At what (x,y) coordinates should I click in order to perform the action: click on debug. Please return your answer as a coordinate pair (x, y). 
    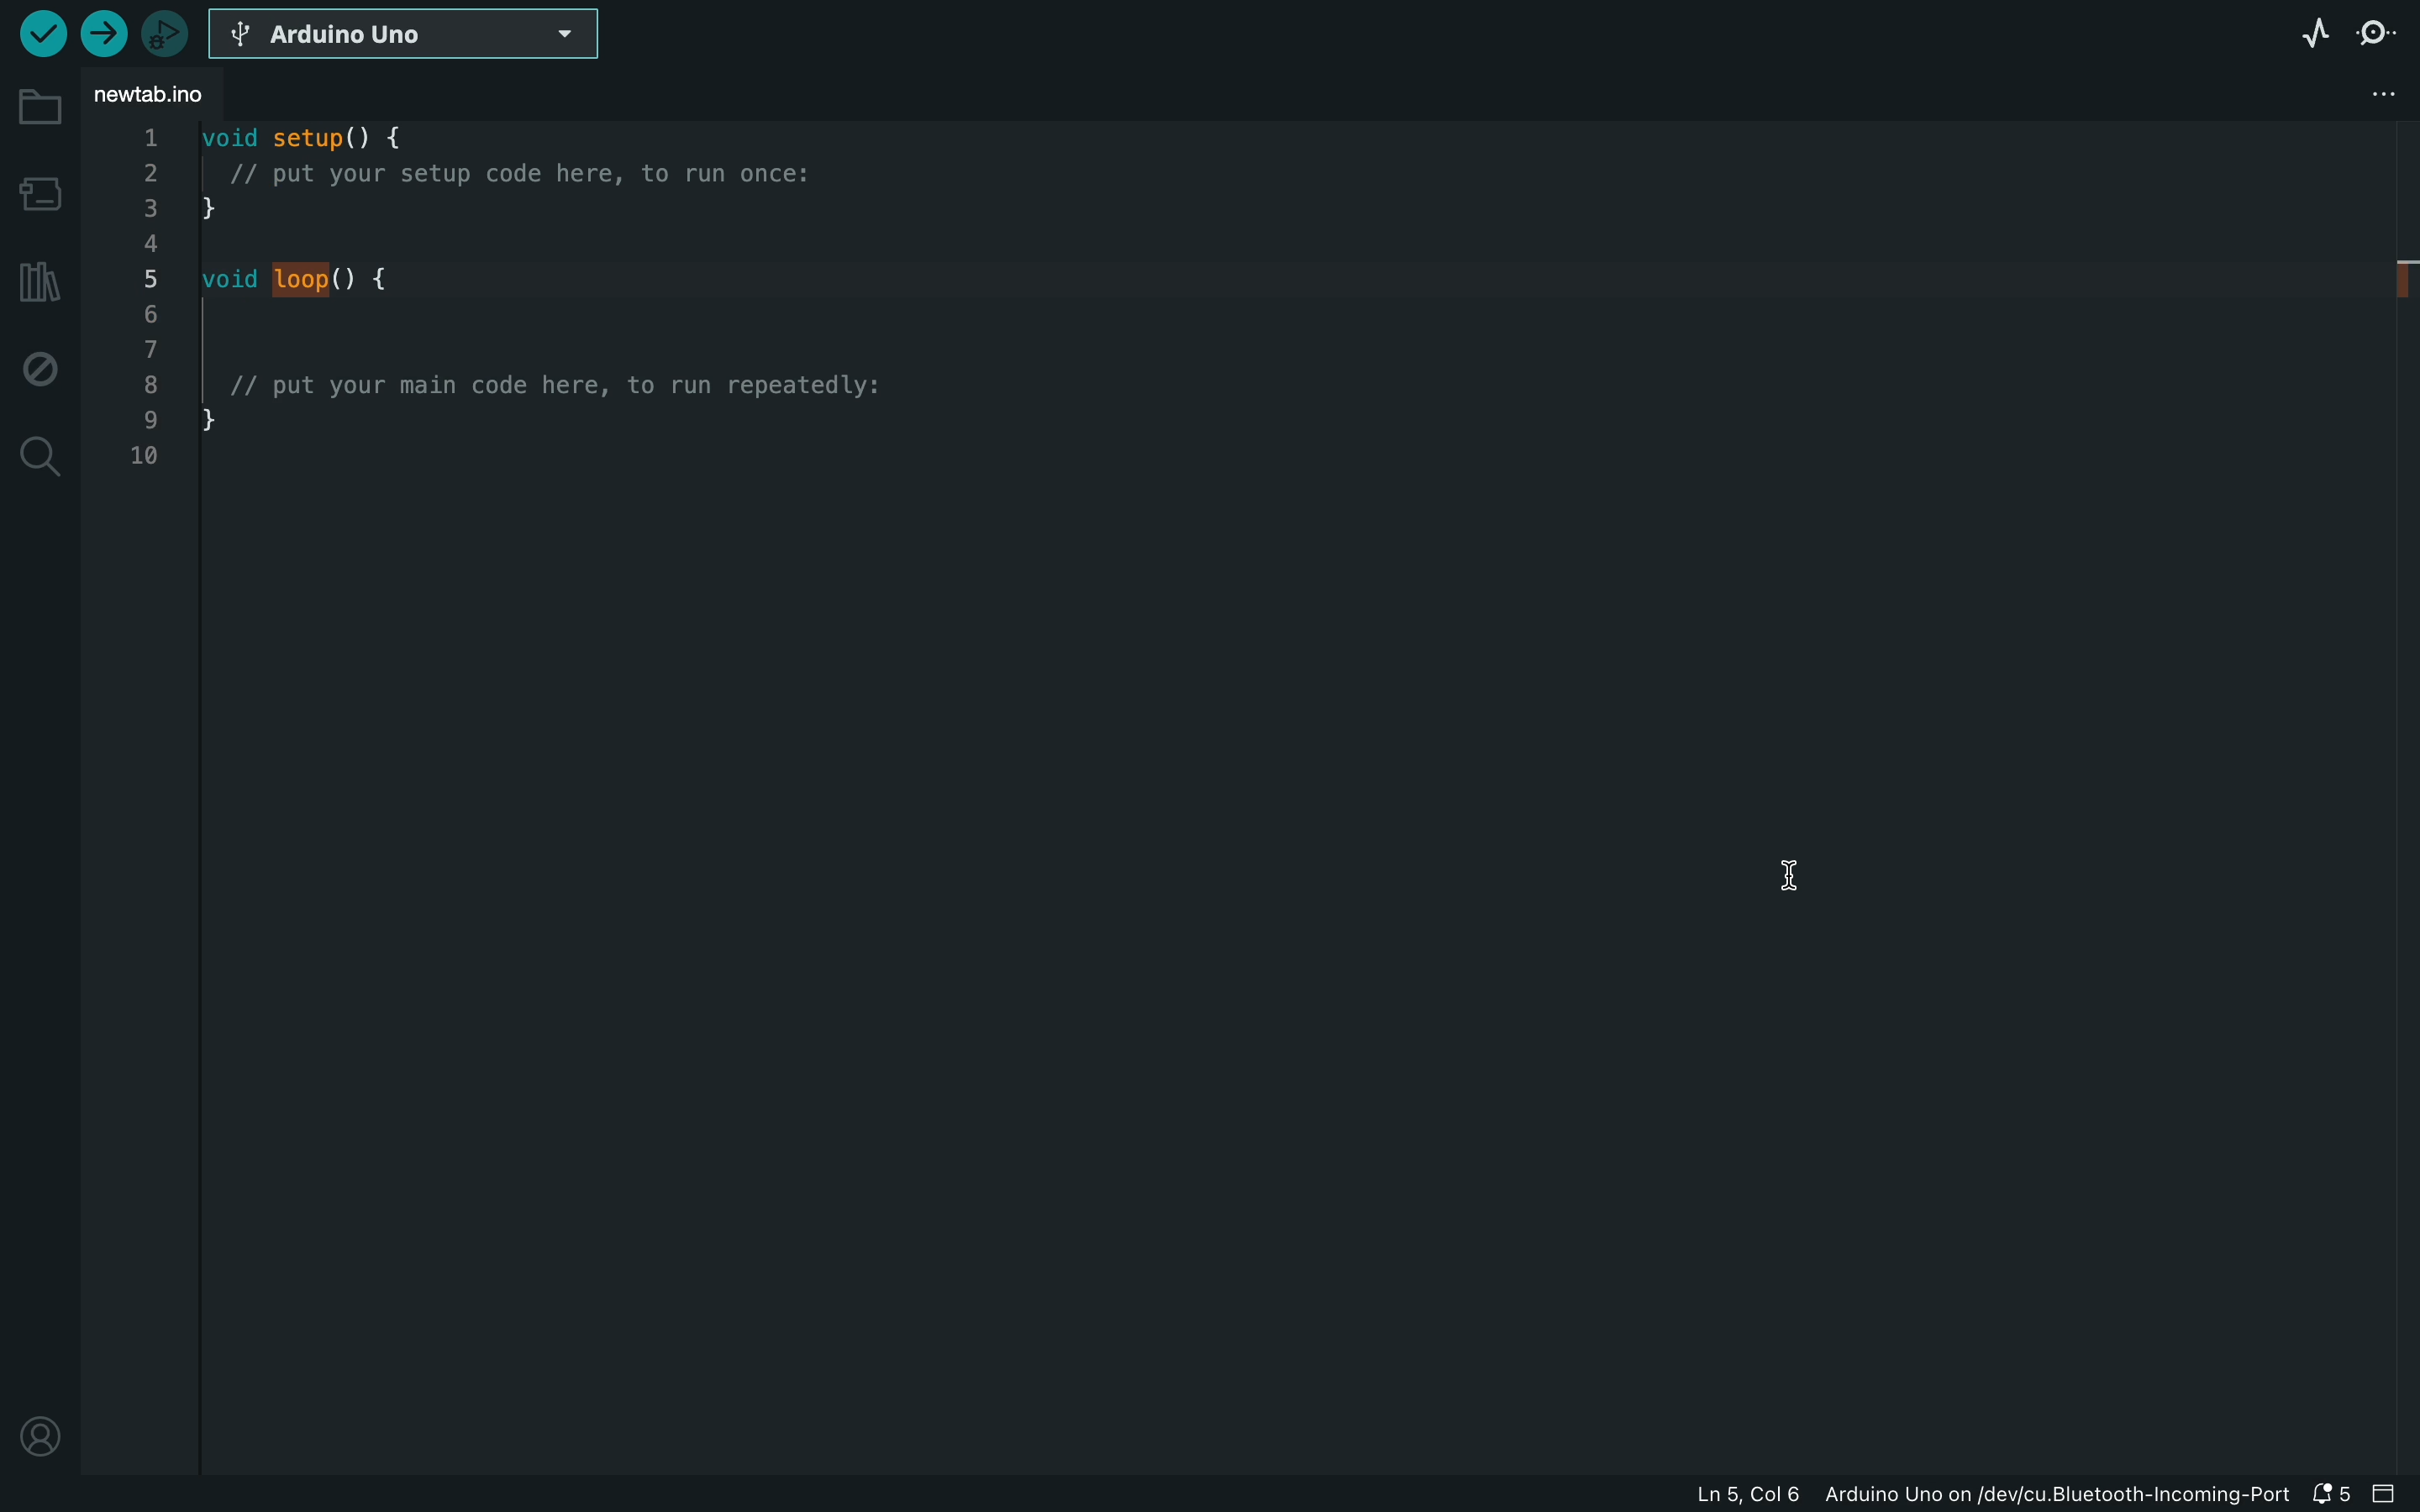
    Looking at the image, I should click on (35, 366).